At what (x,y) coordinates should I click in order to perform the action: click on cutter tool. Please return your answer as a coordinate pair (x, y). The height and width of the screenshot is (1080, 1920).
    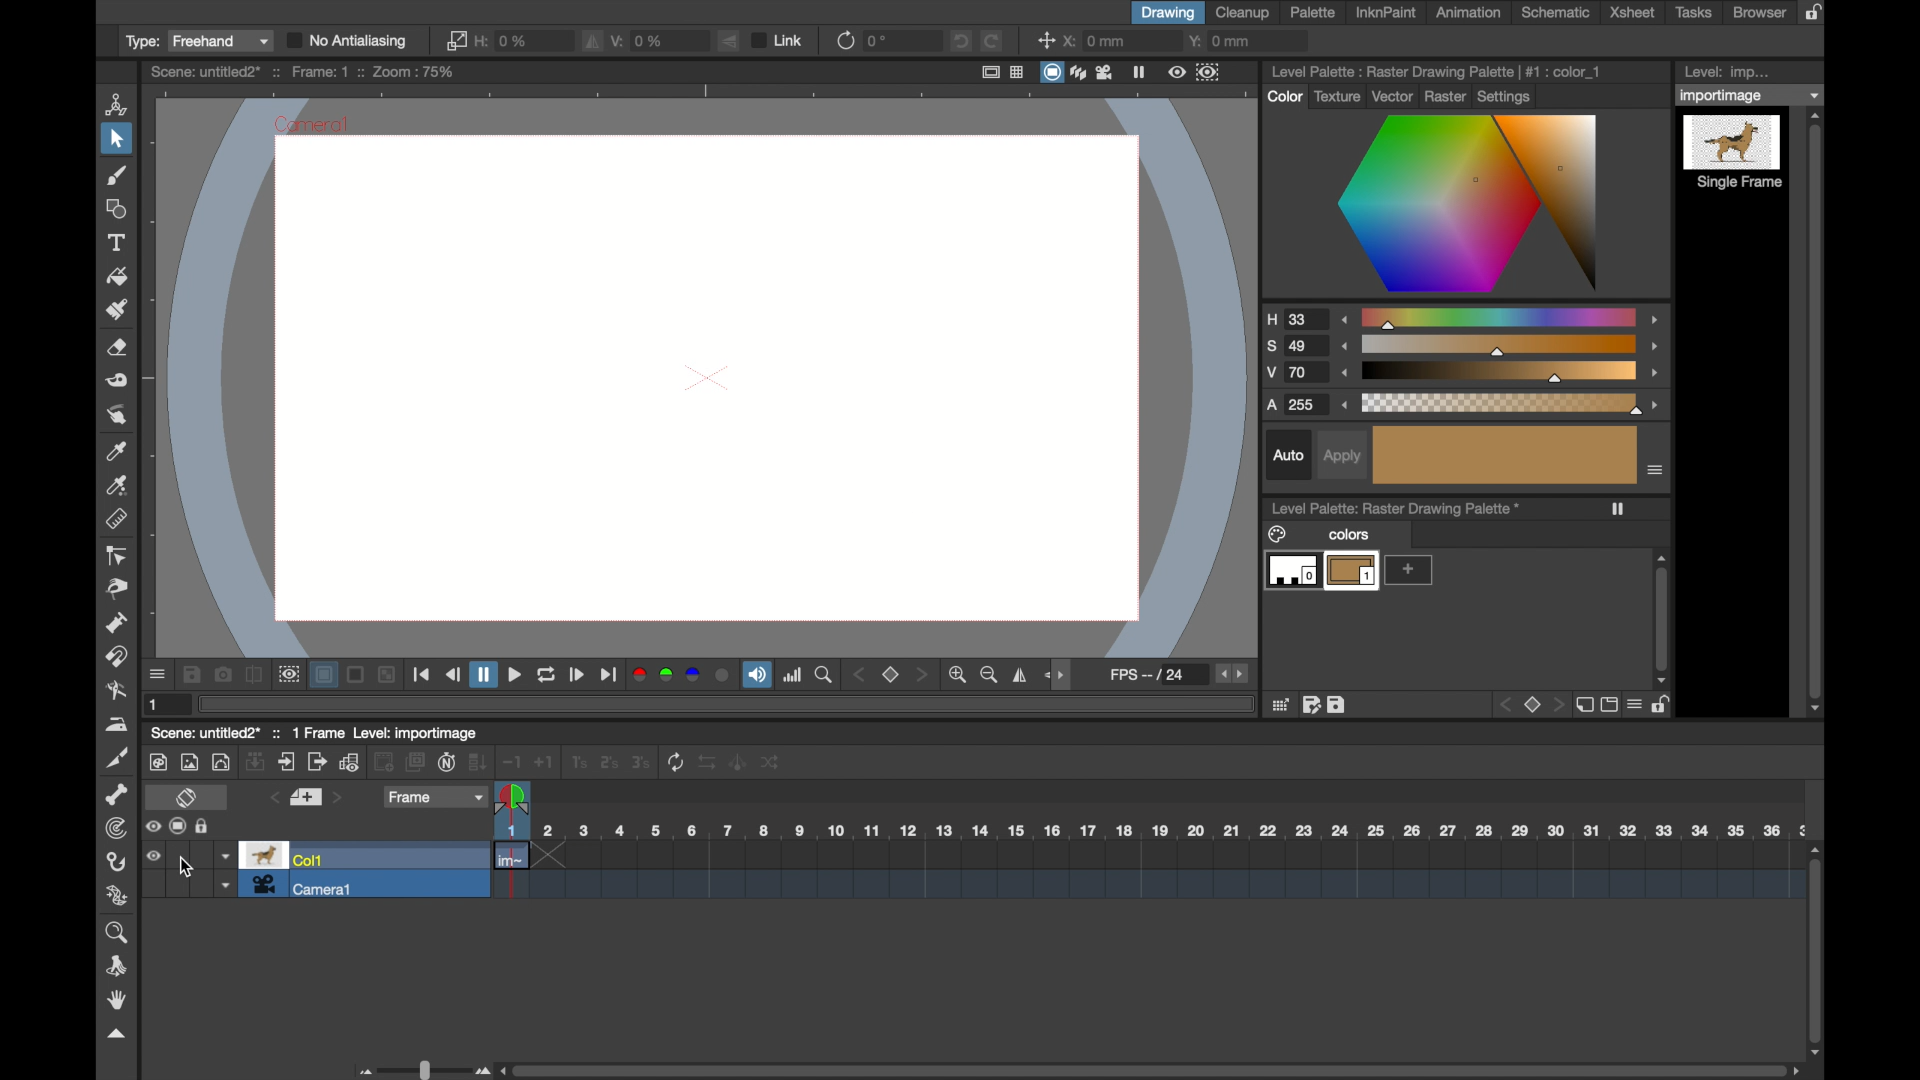
    Looking at the image, I should click on (119, 757).